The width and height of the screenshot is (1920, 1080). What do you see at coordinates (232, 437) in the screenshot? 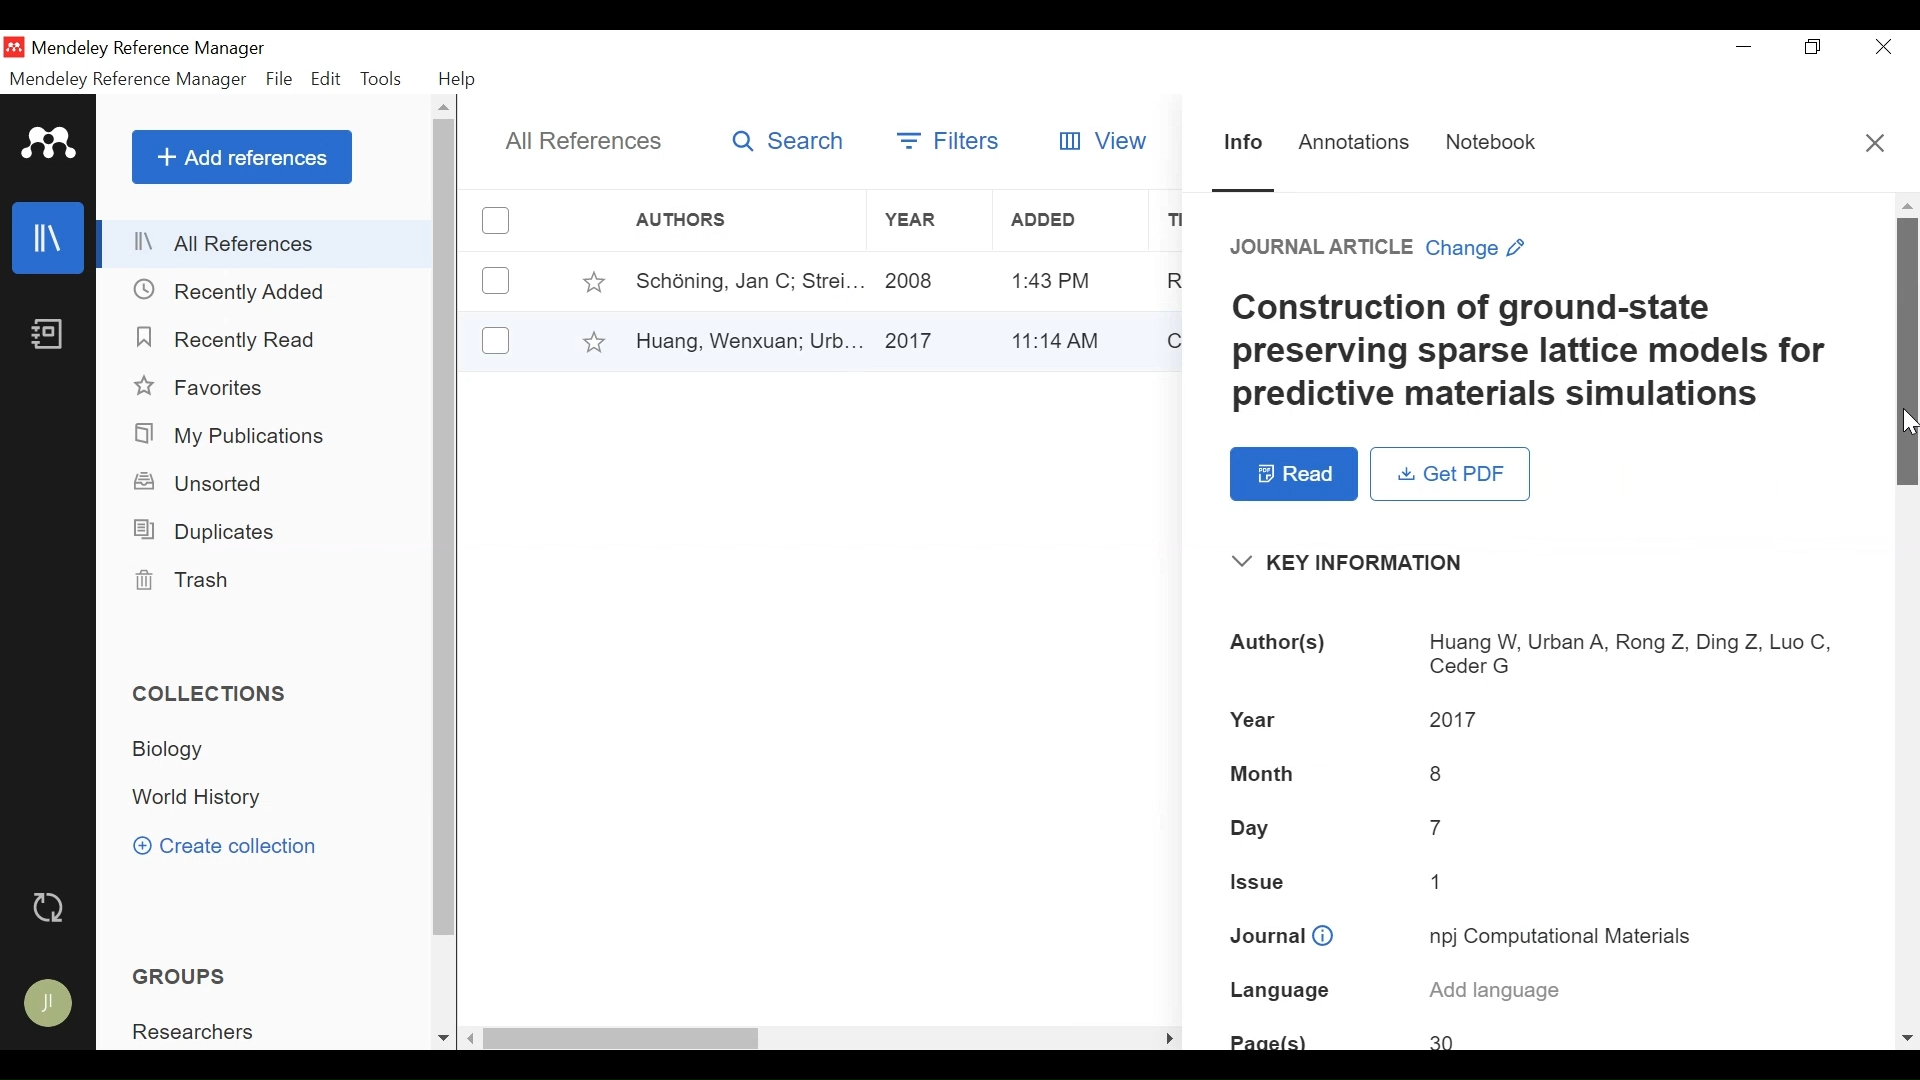
I see `My Publications` at bounding box center [232, 437].